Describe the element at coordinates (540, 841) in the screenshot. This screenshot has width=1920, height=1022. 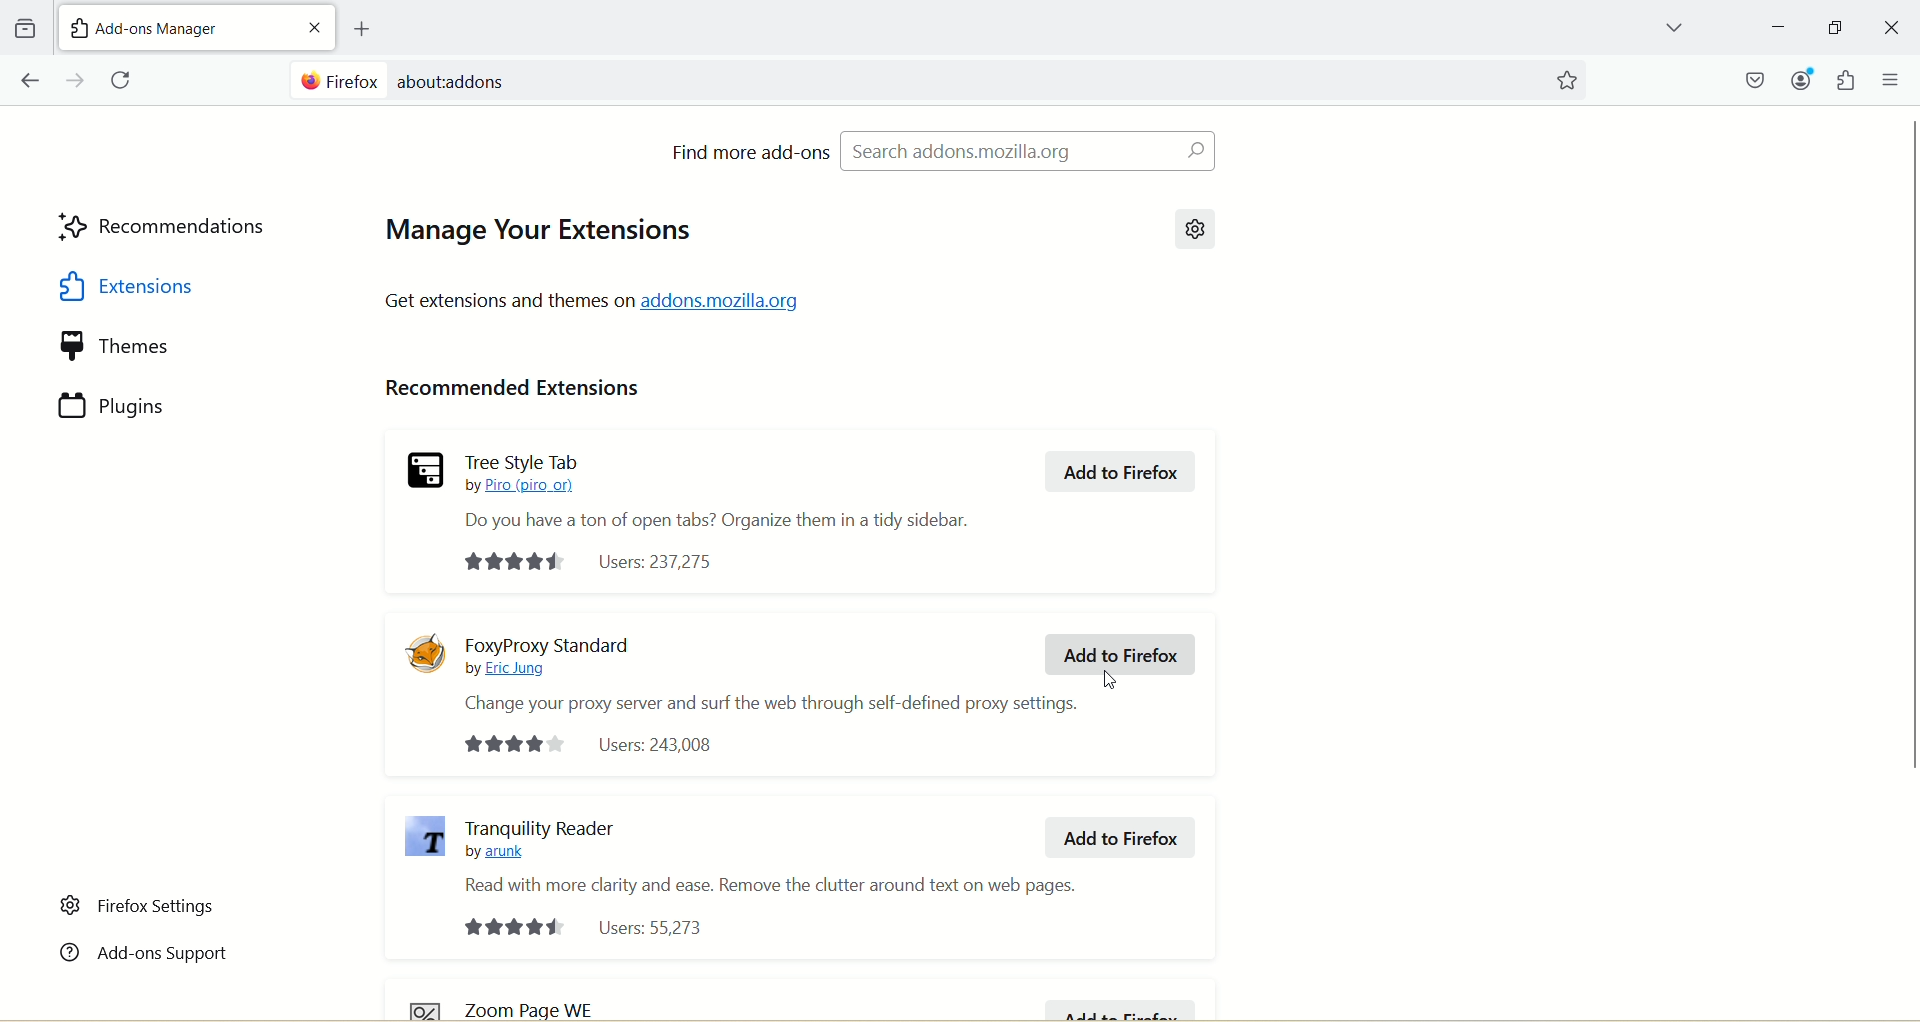
I see `oT Tranquility Reader
by arunk` at that location.